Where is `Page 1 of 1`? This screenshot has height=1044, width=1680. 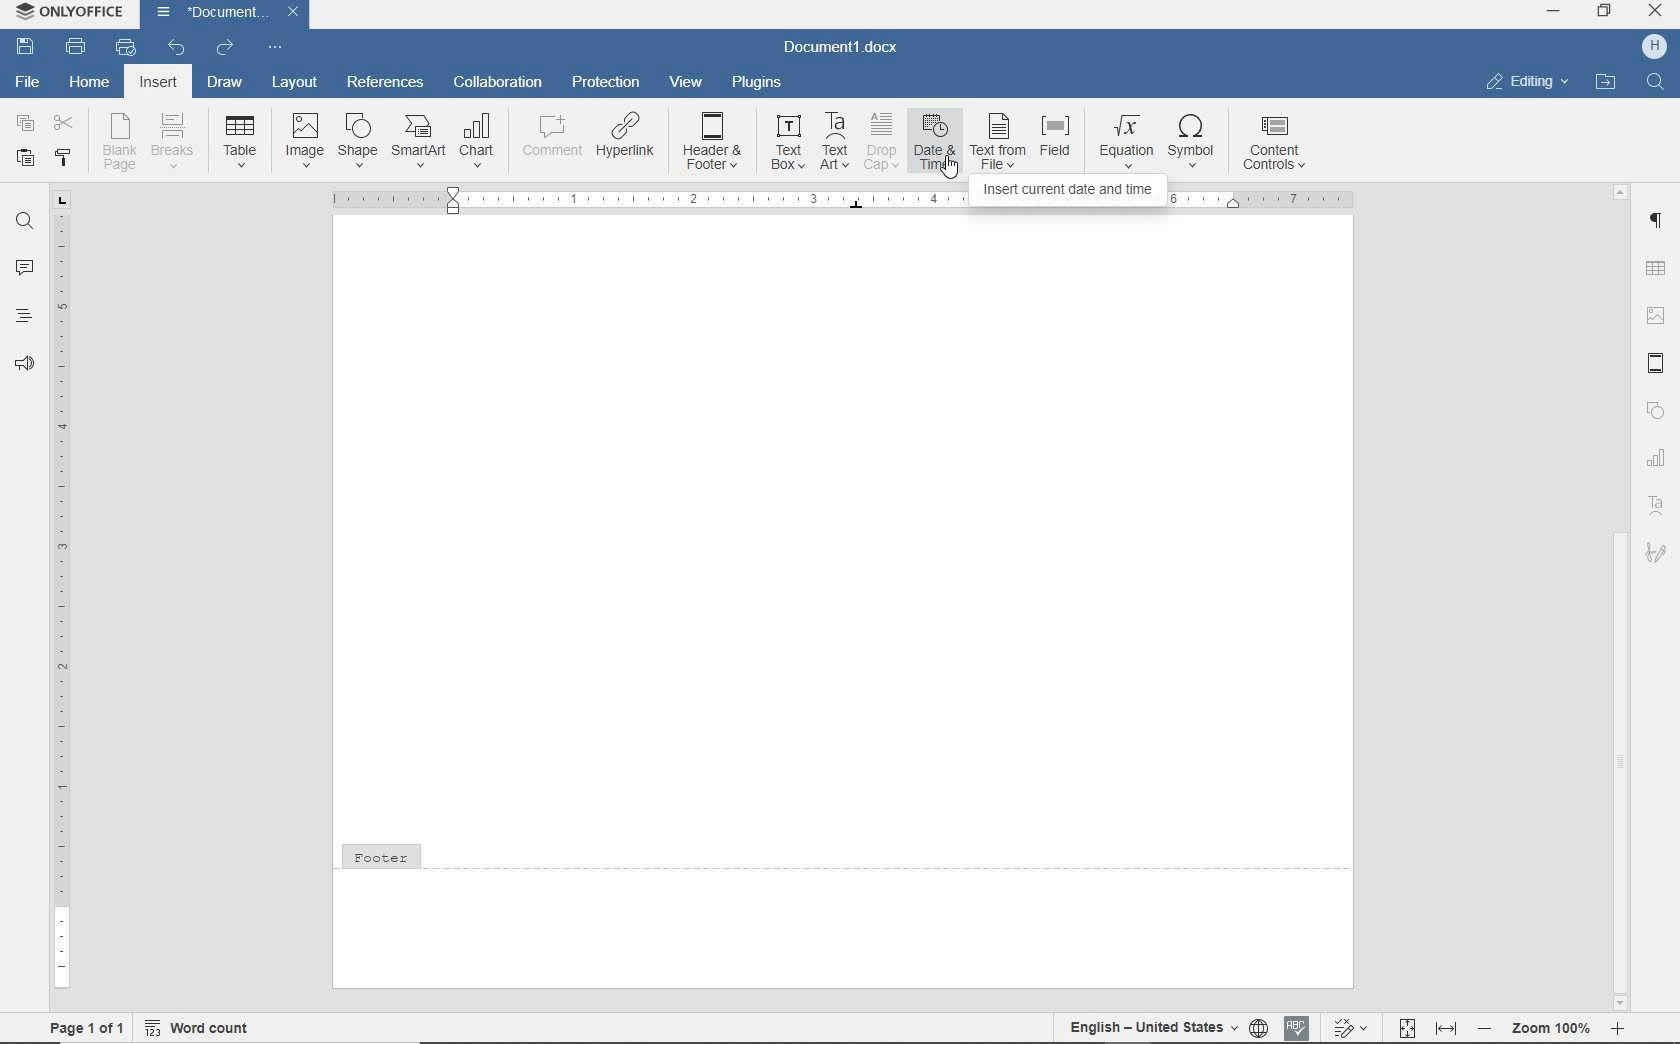
Page 1 of 1 is located at coordinates (79, 1027).